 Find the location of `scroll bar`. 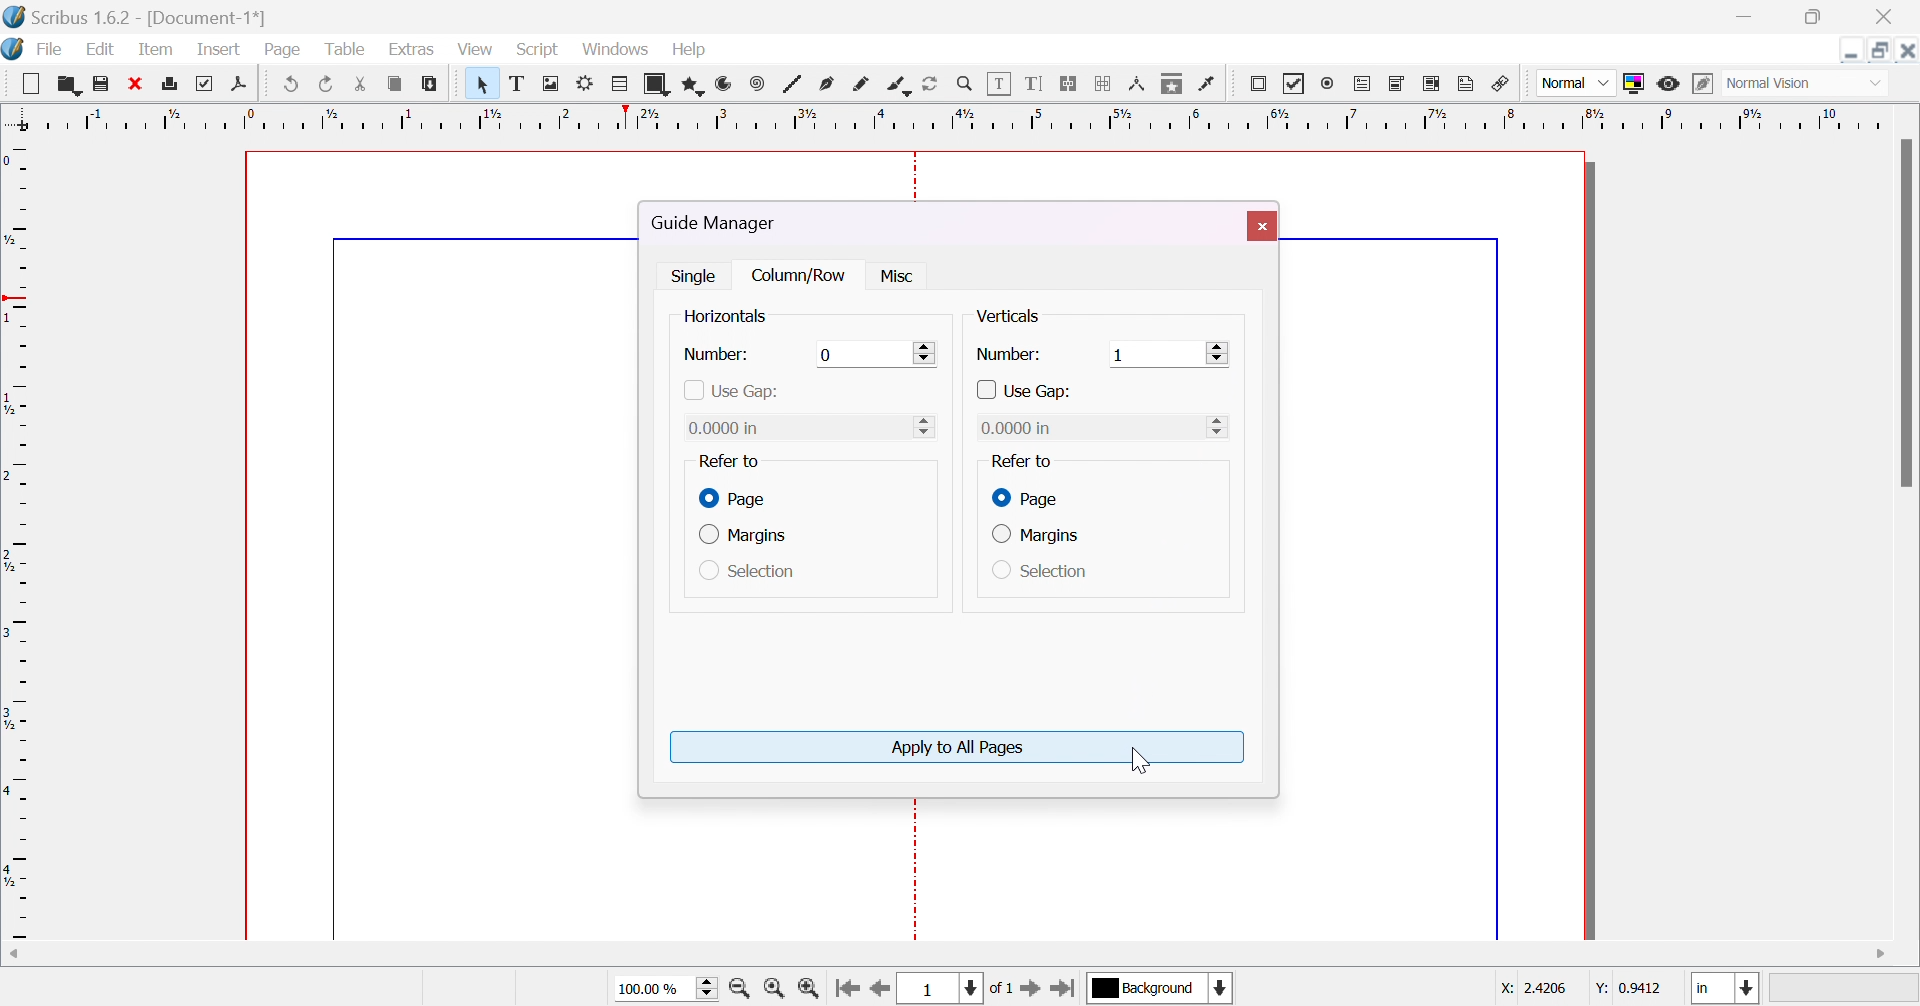

scroll bar is located at coordinates (1908, 313).